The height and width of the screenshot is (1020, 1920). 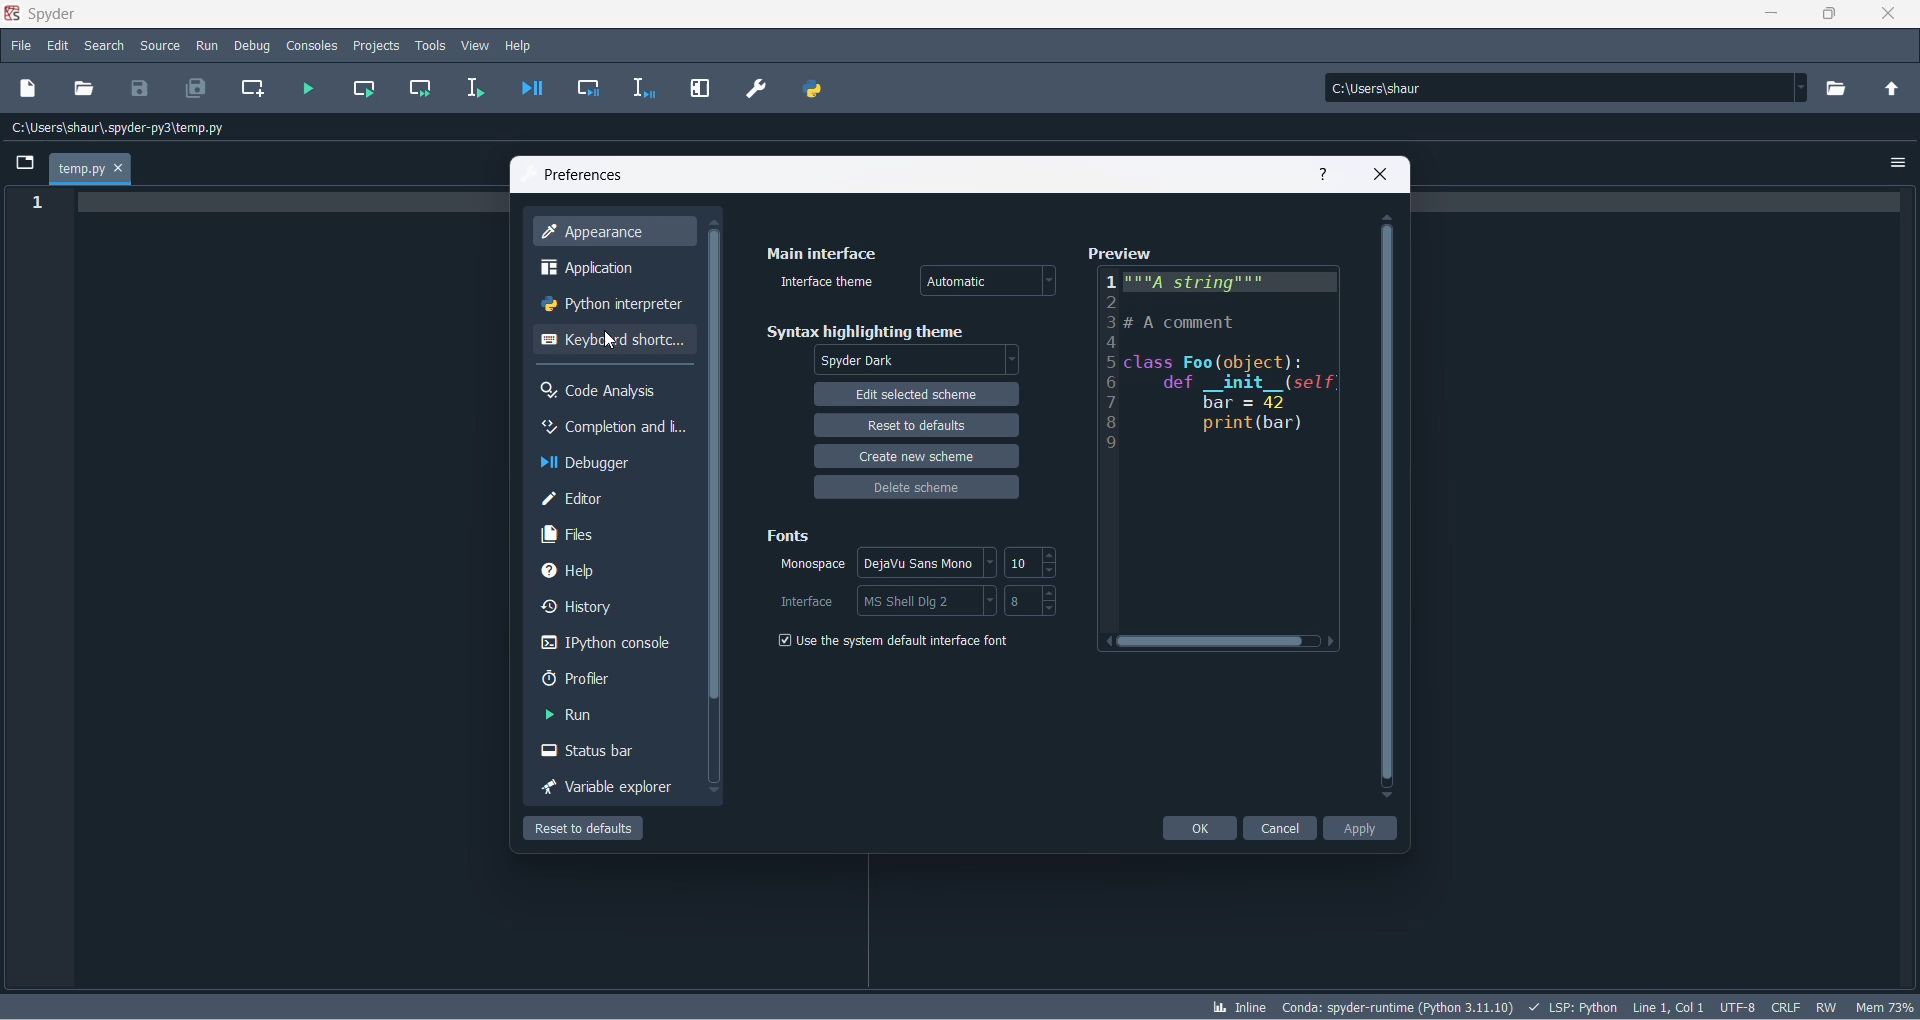 What do you see at coordinates (931, 600) in the screenshot?
I see `interface options` at bounding box center [931, 600].